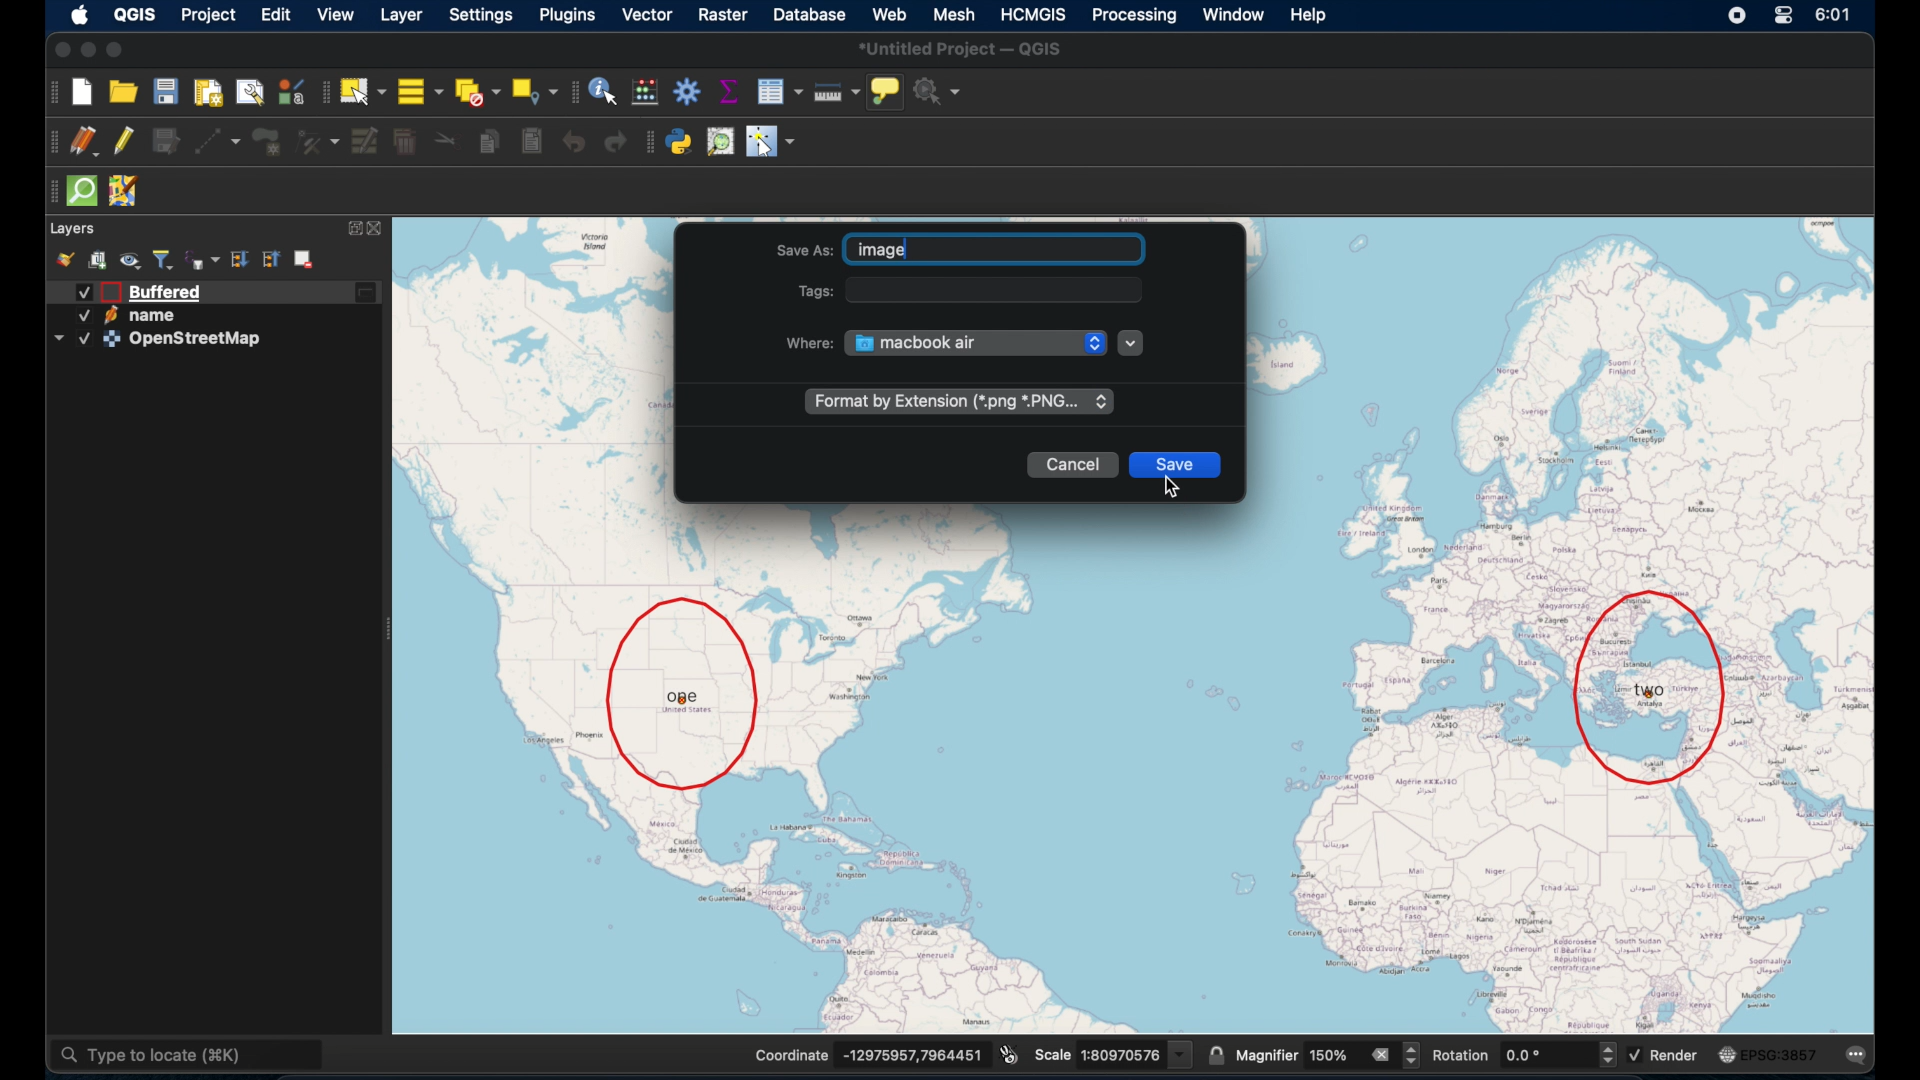 This screenshot has width=1920, height=1080. I want to click on minimize , so click(88, 48).